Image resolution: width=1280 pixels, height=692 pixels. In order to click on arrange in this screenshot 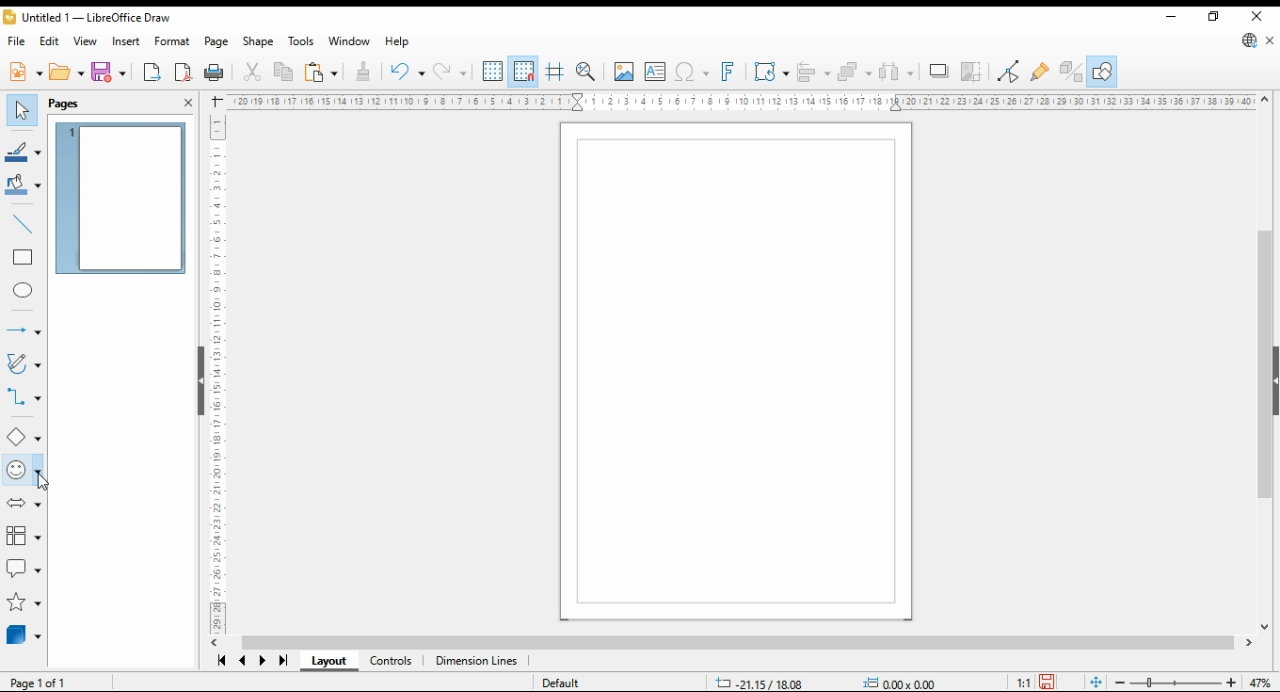, I will do `click(855, 72)`.